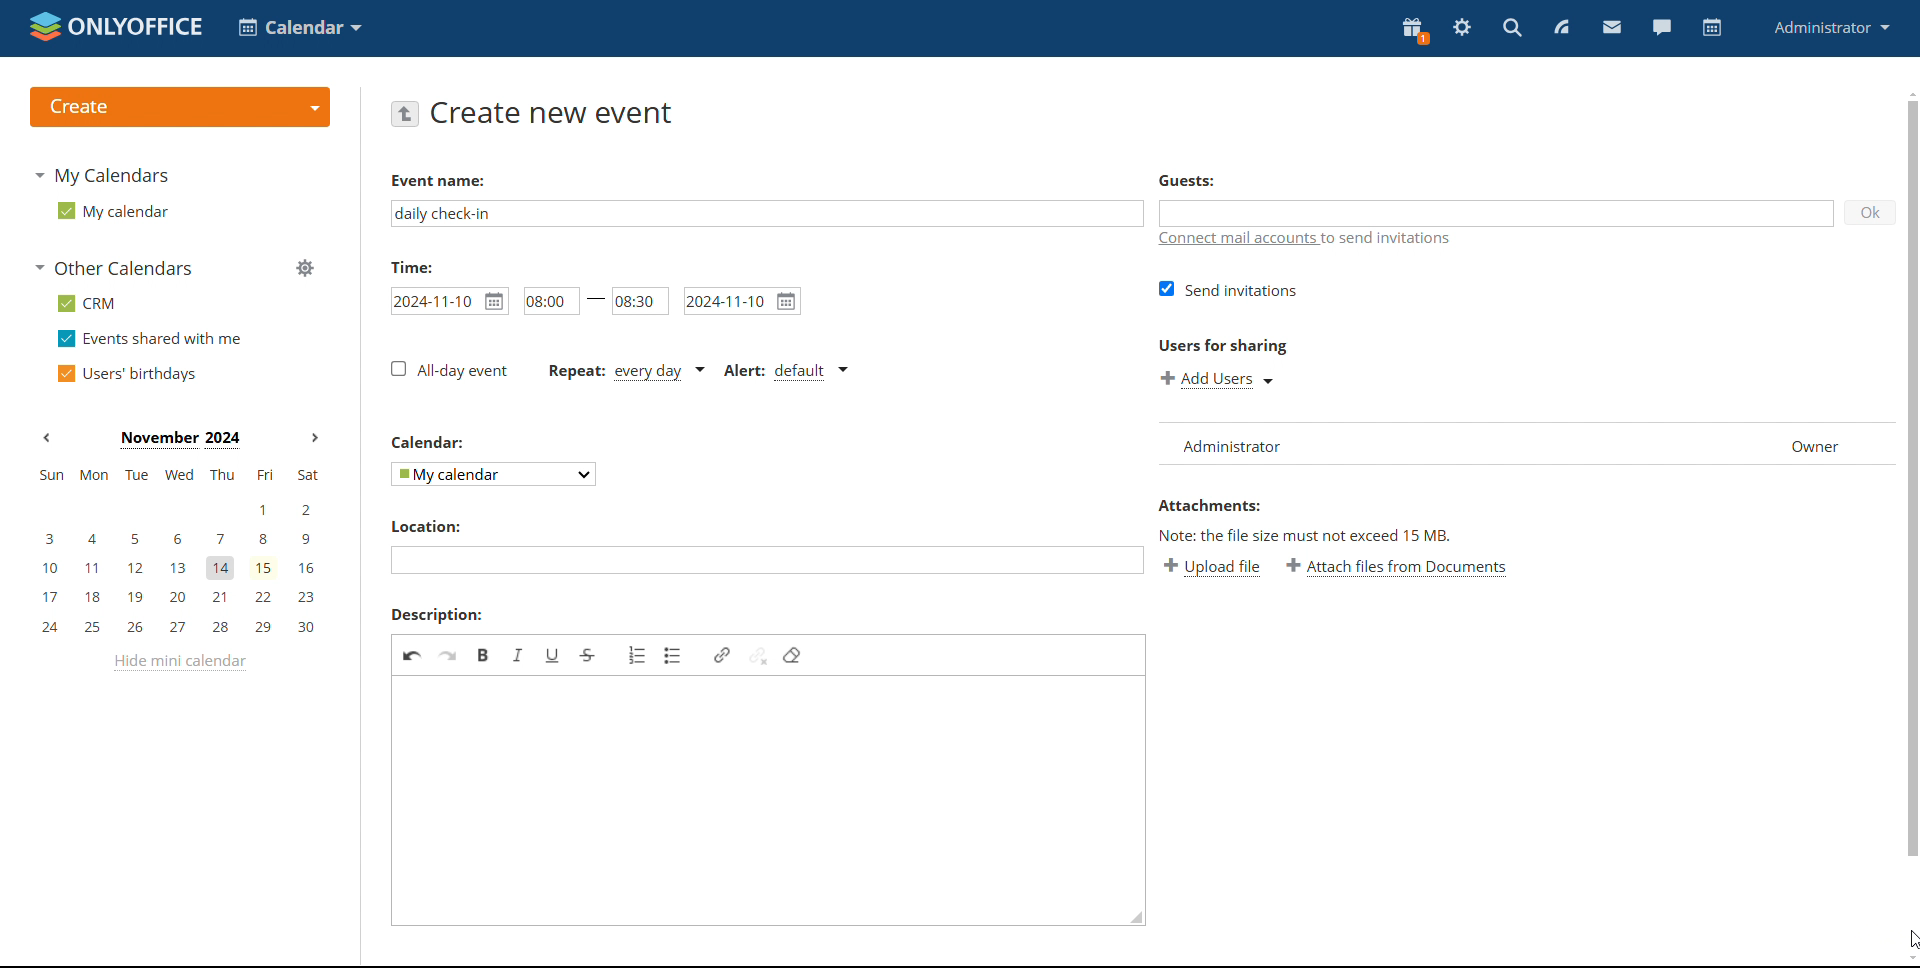 Image resolution: width=1920 pixels, height=968 pixels. I want to click on create, so click(179, 107).